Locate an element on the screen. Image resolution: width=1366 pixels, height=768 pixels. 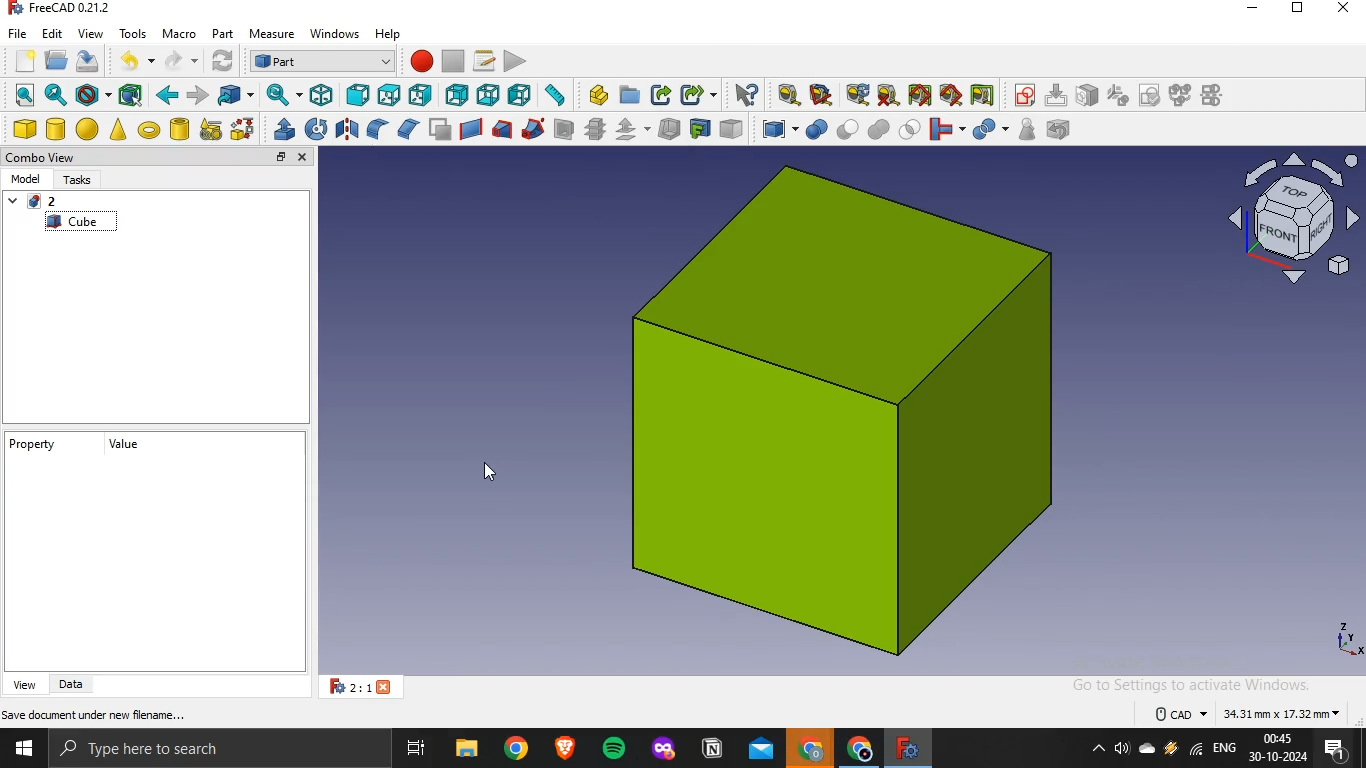
macros is located at coordinates (484, 61).